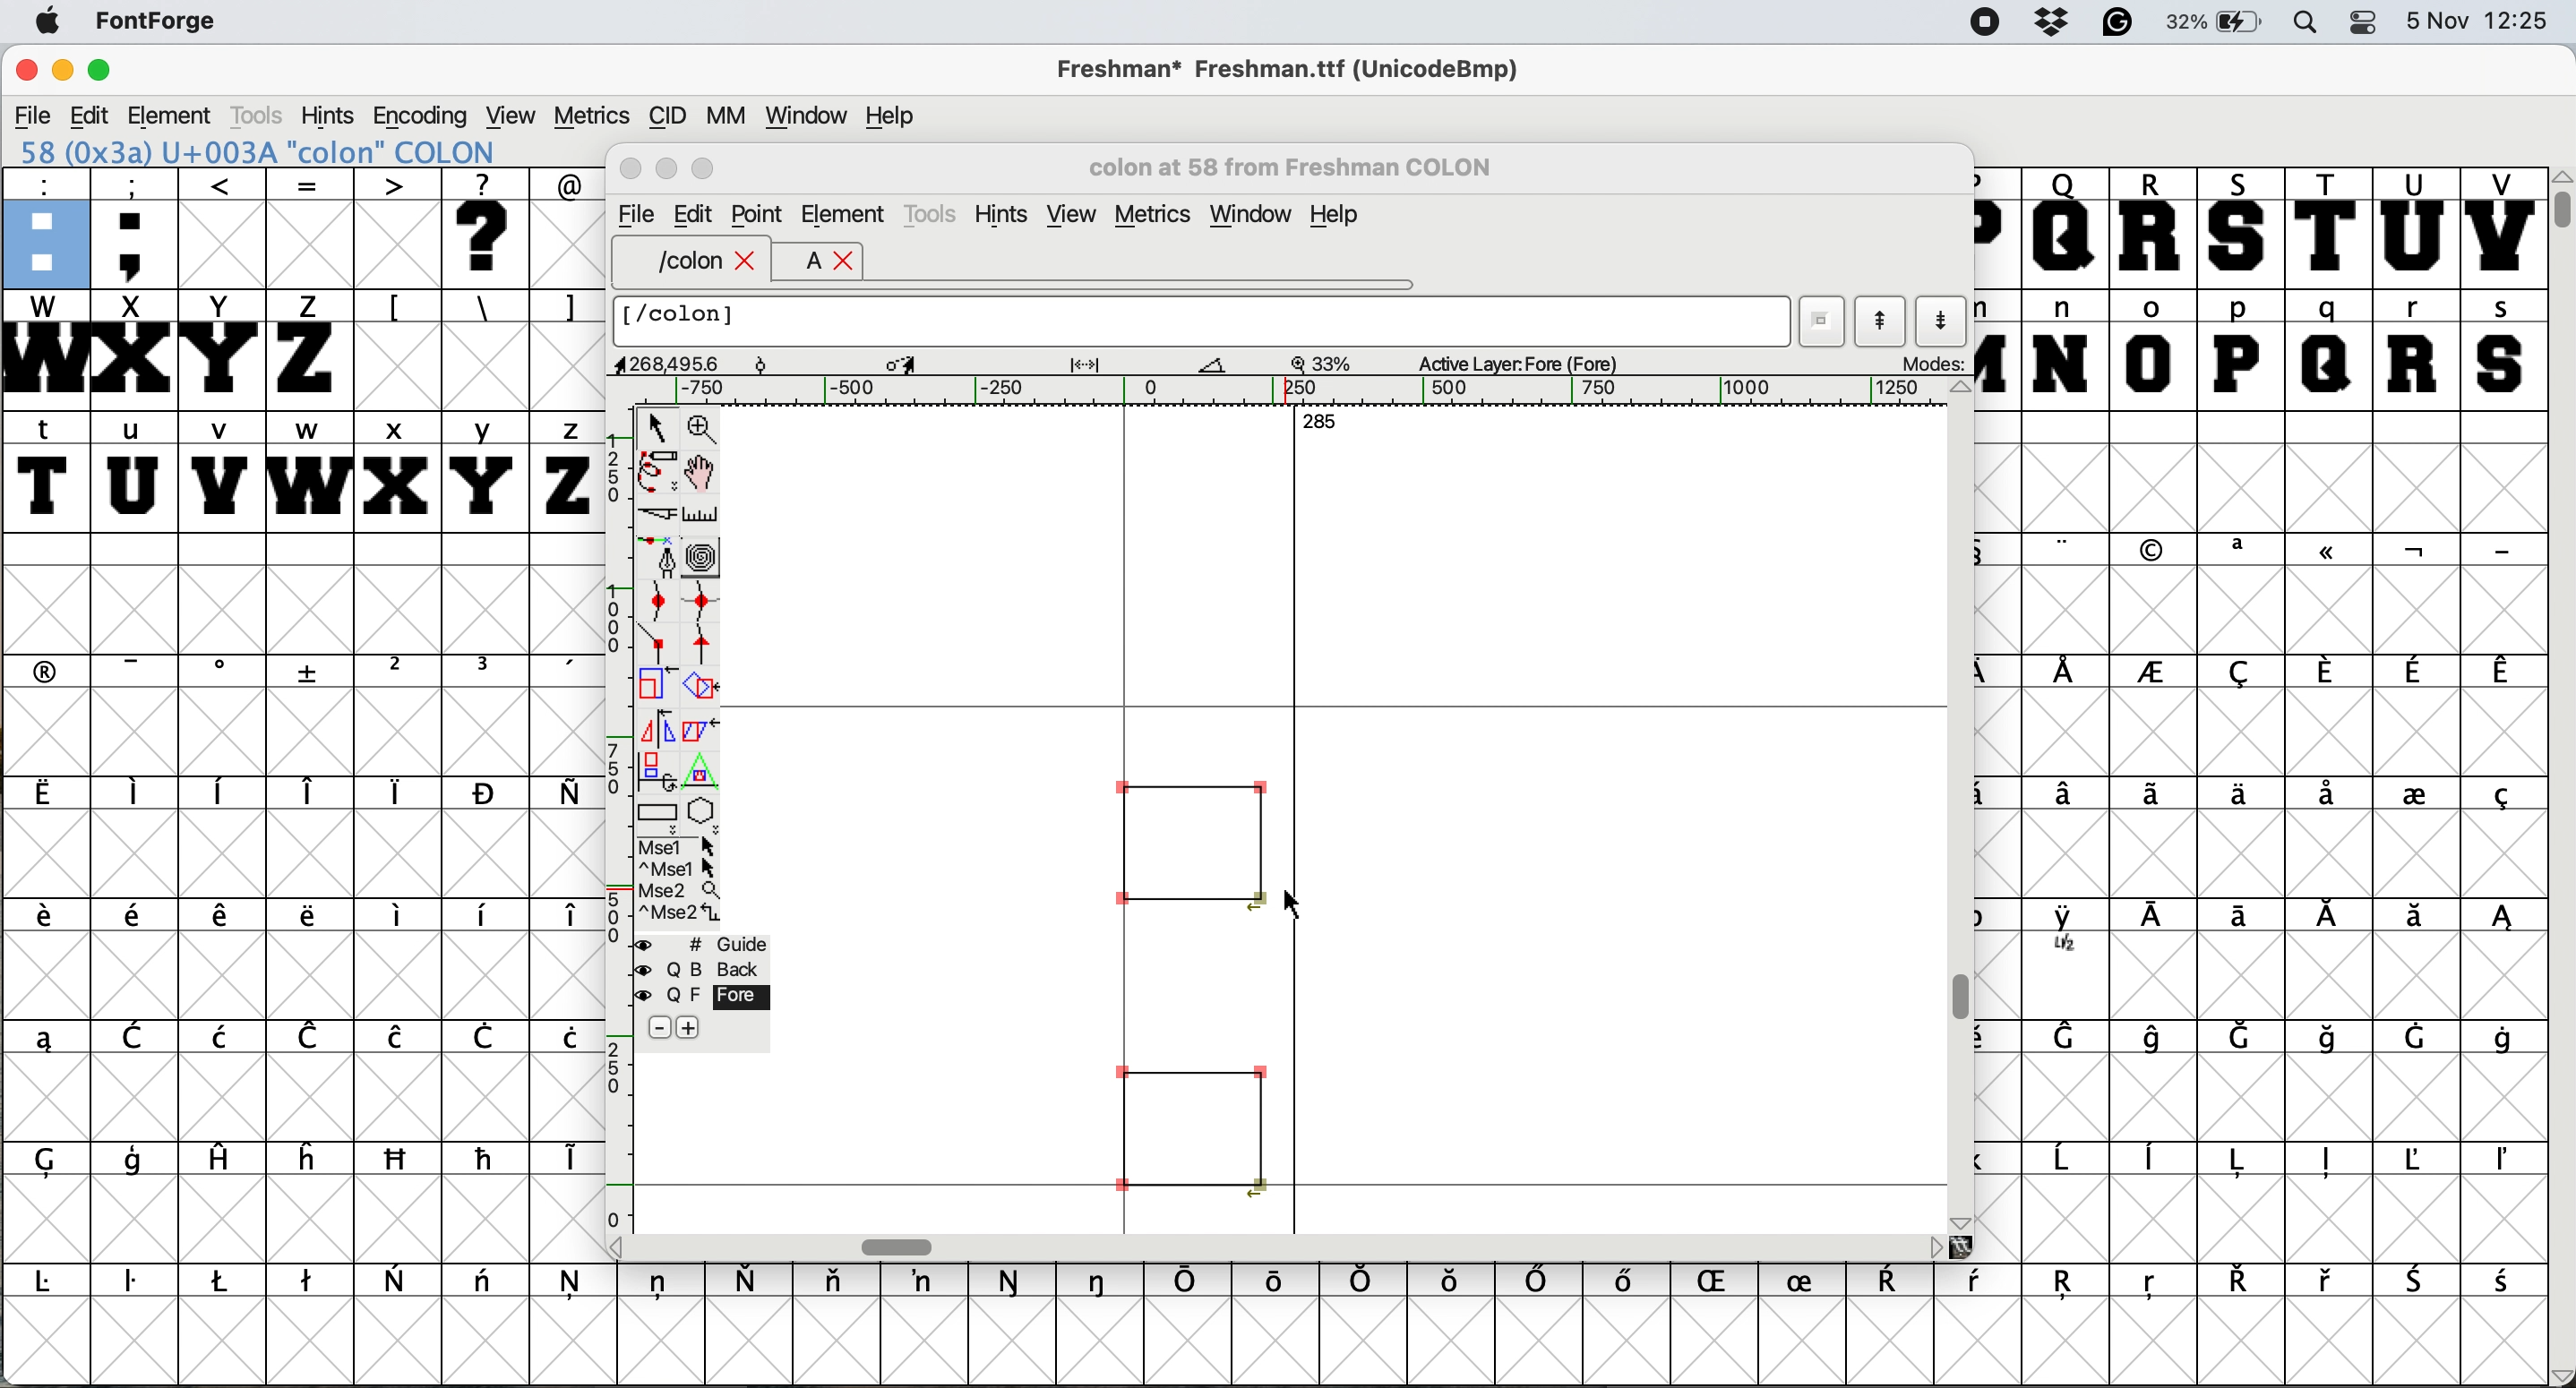 This screenshot has height=1388, width=2576. Describe the element at coordinates (654, 645) in the screenshot. I see `add a comer point` at that location.